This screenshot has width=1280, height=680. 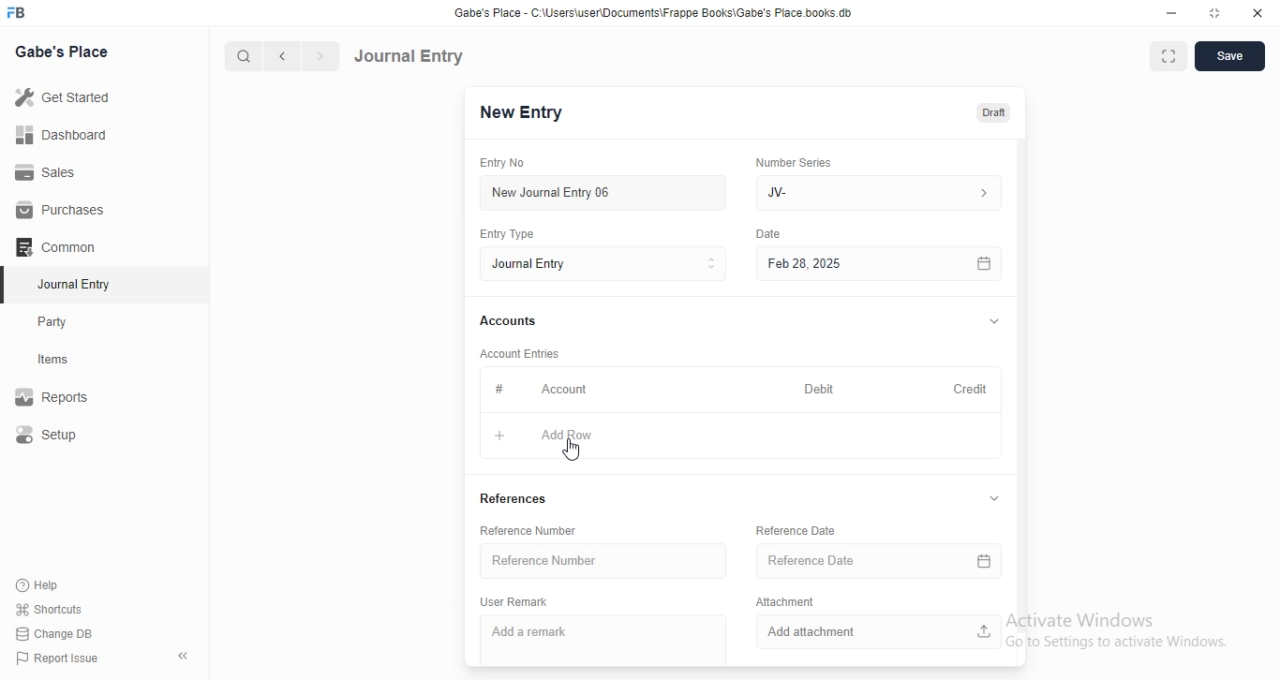 I want to click on ‘Help, so click(x=61, y=585).